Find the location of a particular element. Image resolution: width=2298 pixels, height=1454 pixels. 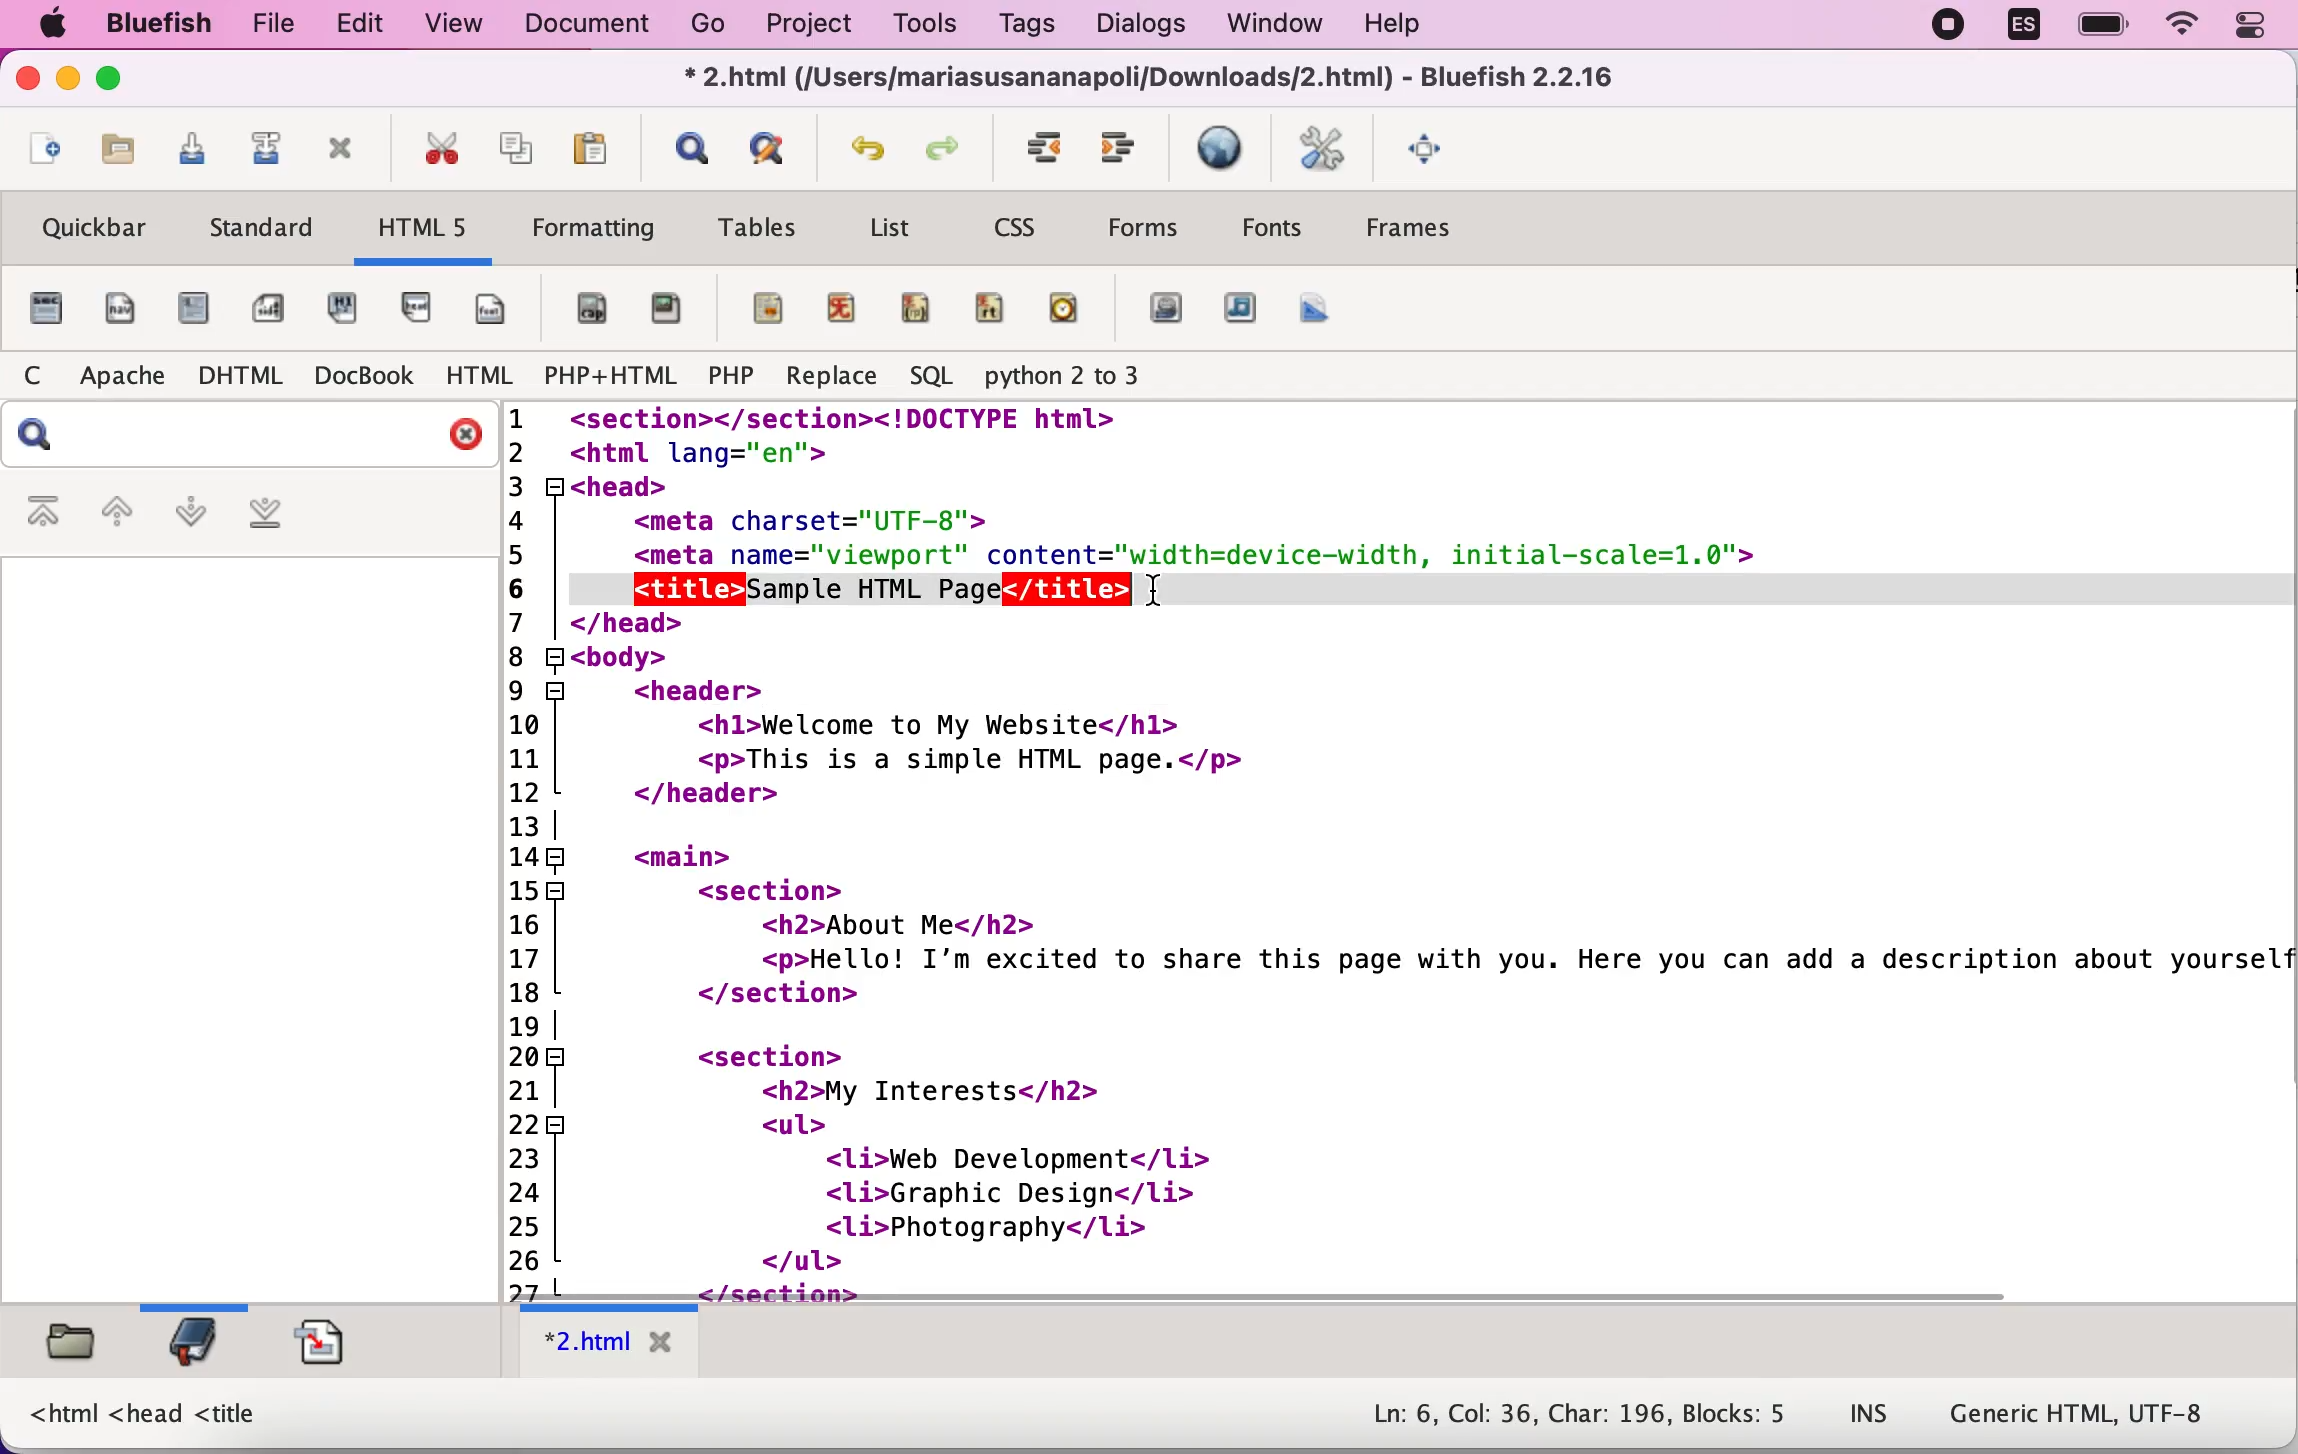

quickbar is located at coordinates (96, 227).